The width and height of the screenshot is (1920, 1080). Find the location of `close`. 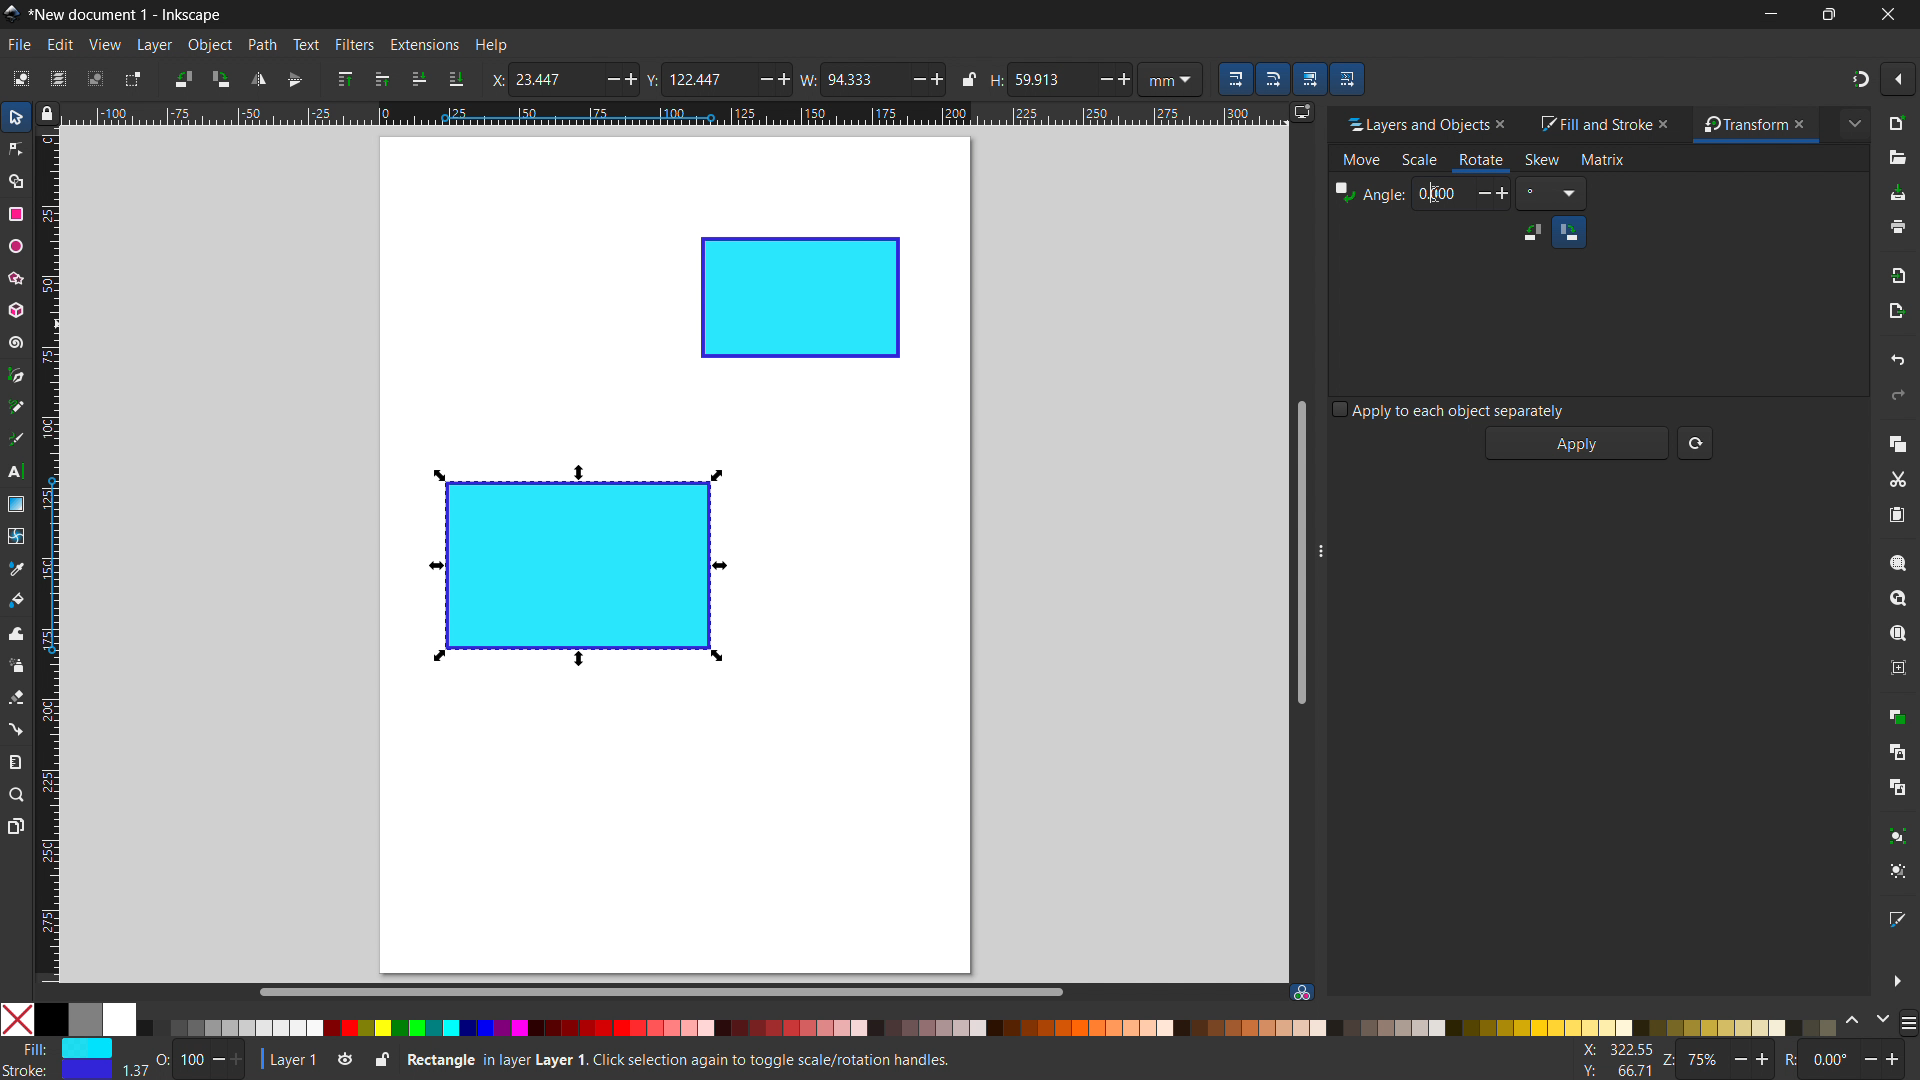

close is located at coordinates (1809, 124).